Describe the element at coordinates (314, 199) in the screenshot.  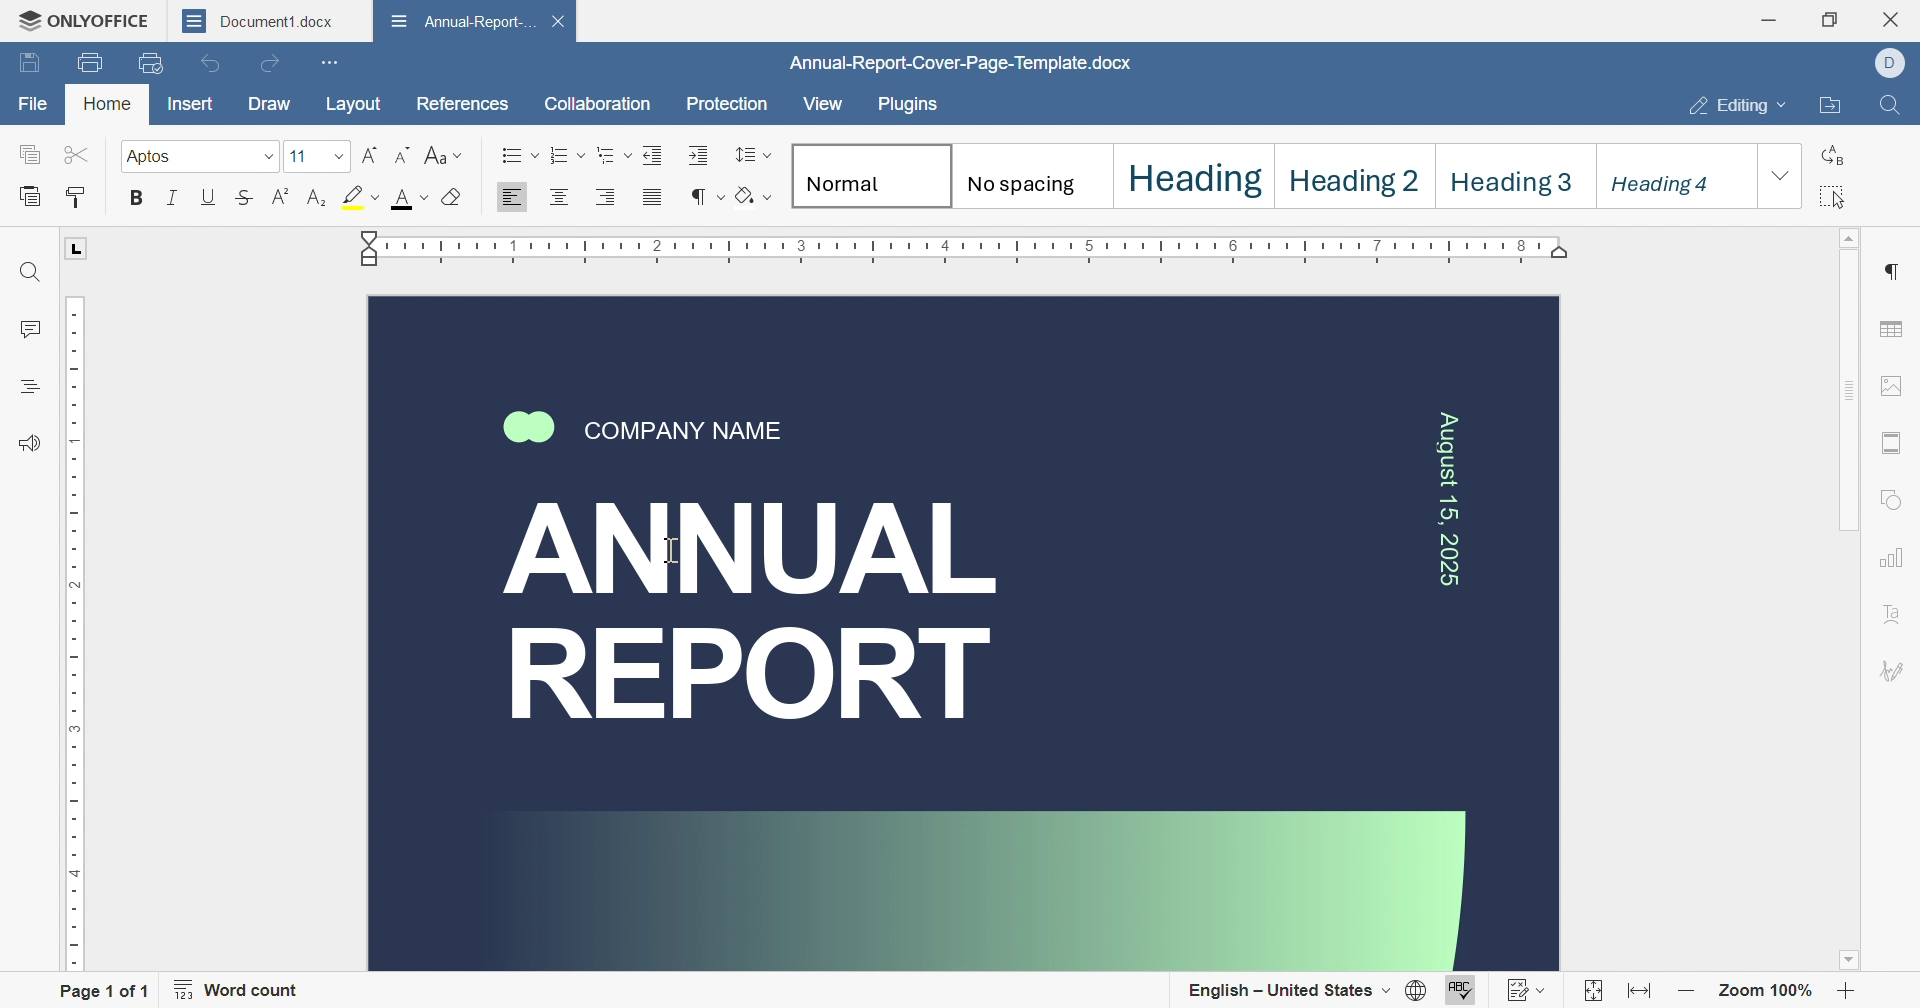
I see `subscript` at that location.